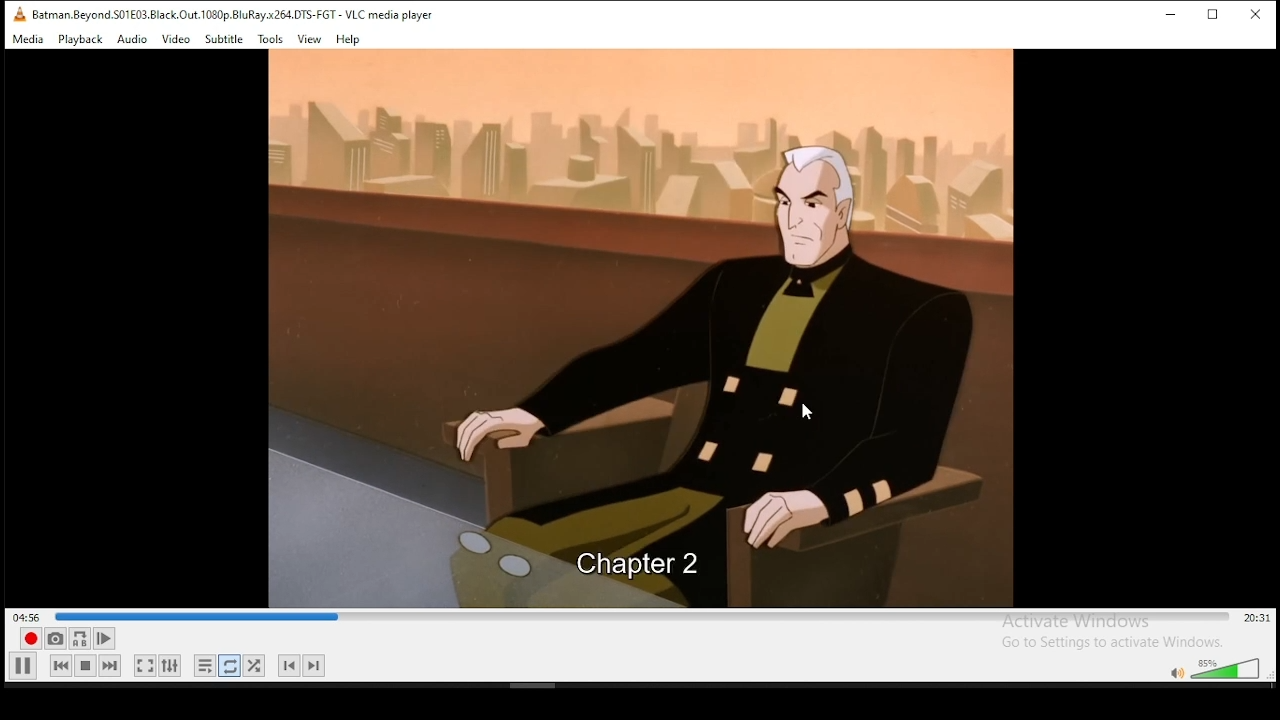  I want to click on Play , so click(107, 639).